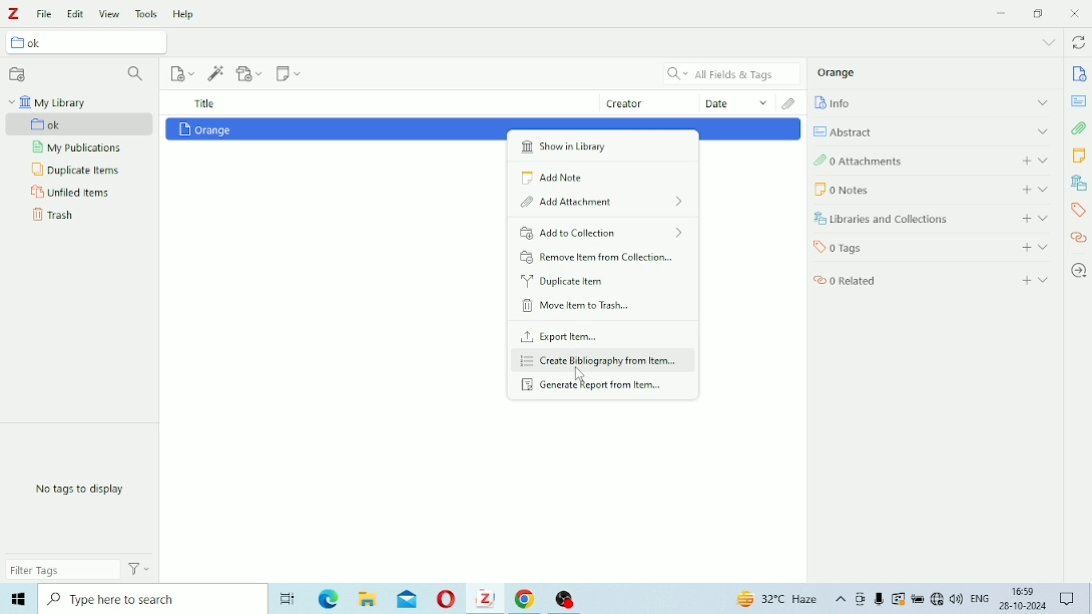 This screenshot has height=614, width=1092. I want to click on Remove Item from Collection, so click(599, 257).